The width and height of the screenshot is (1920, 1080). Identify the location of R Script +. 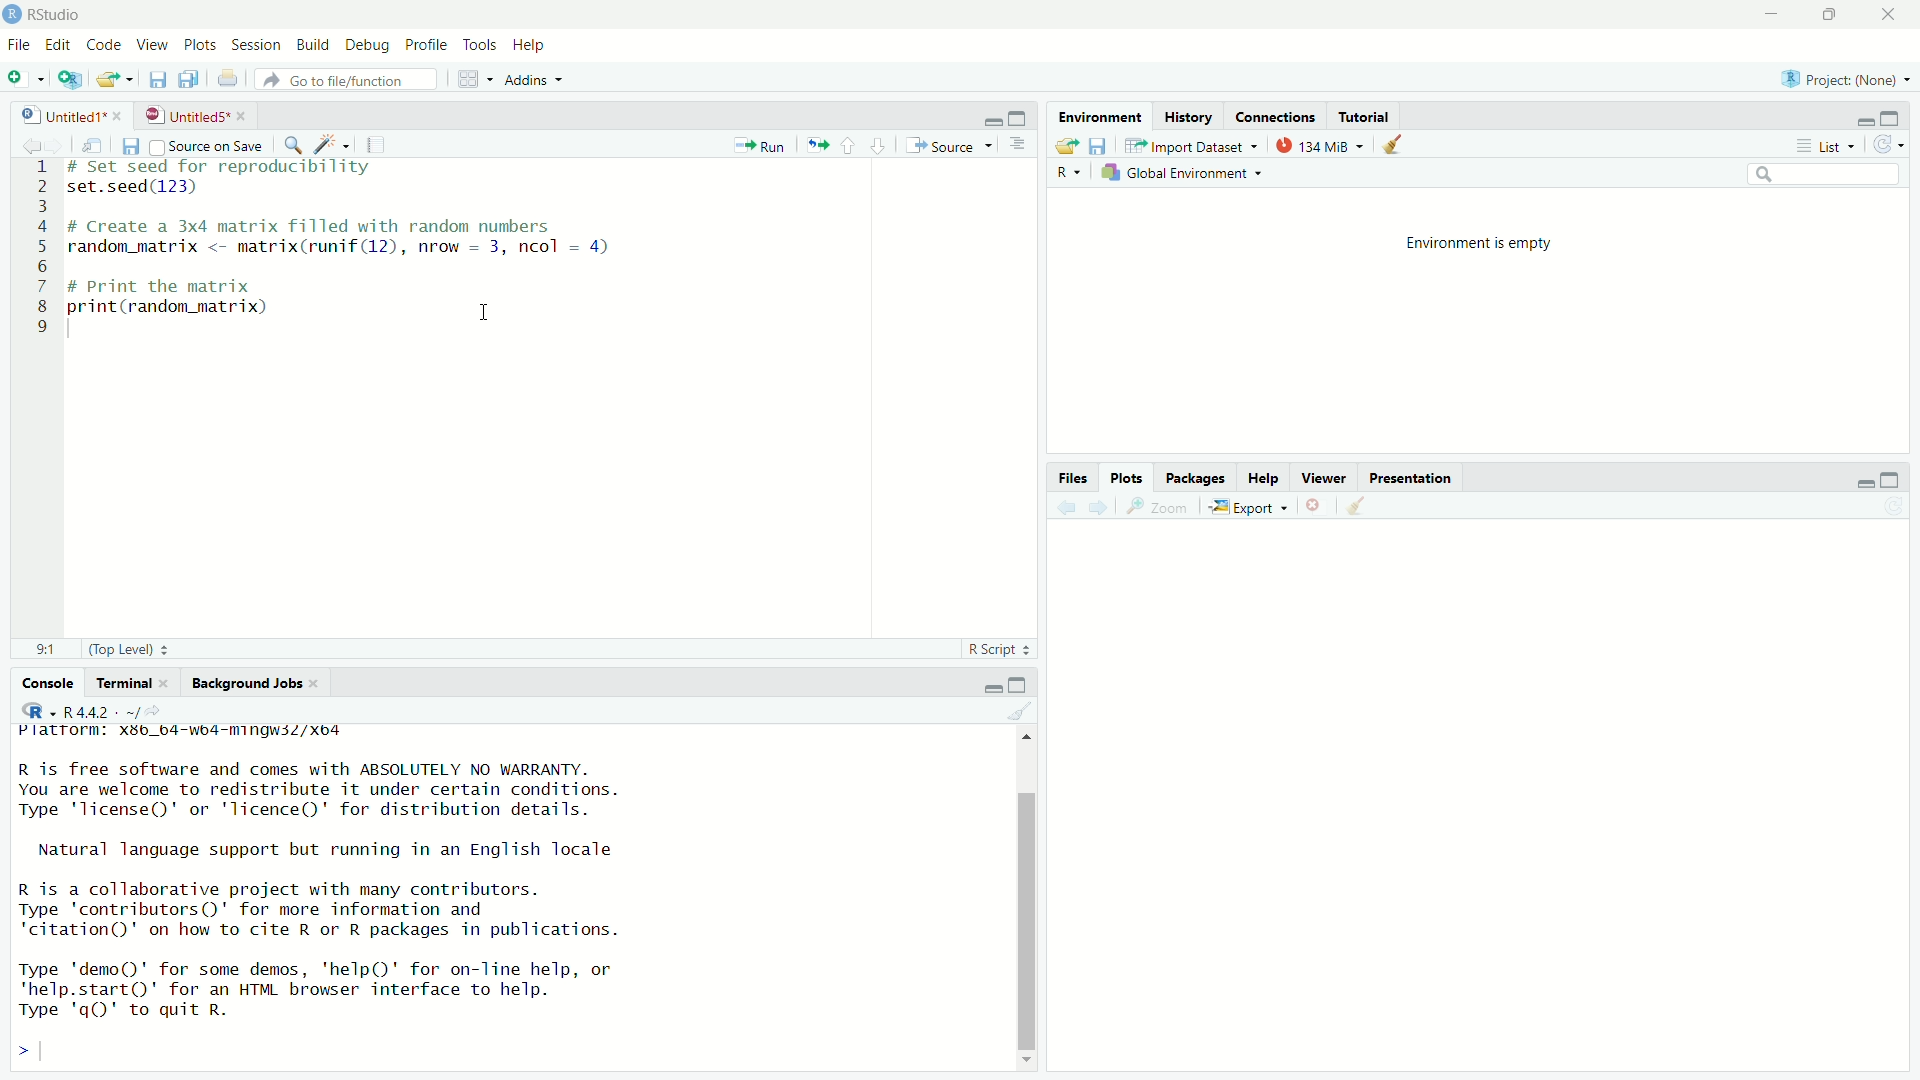
(996, 647).